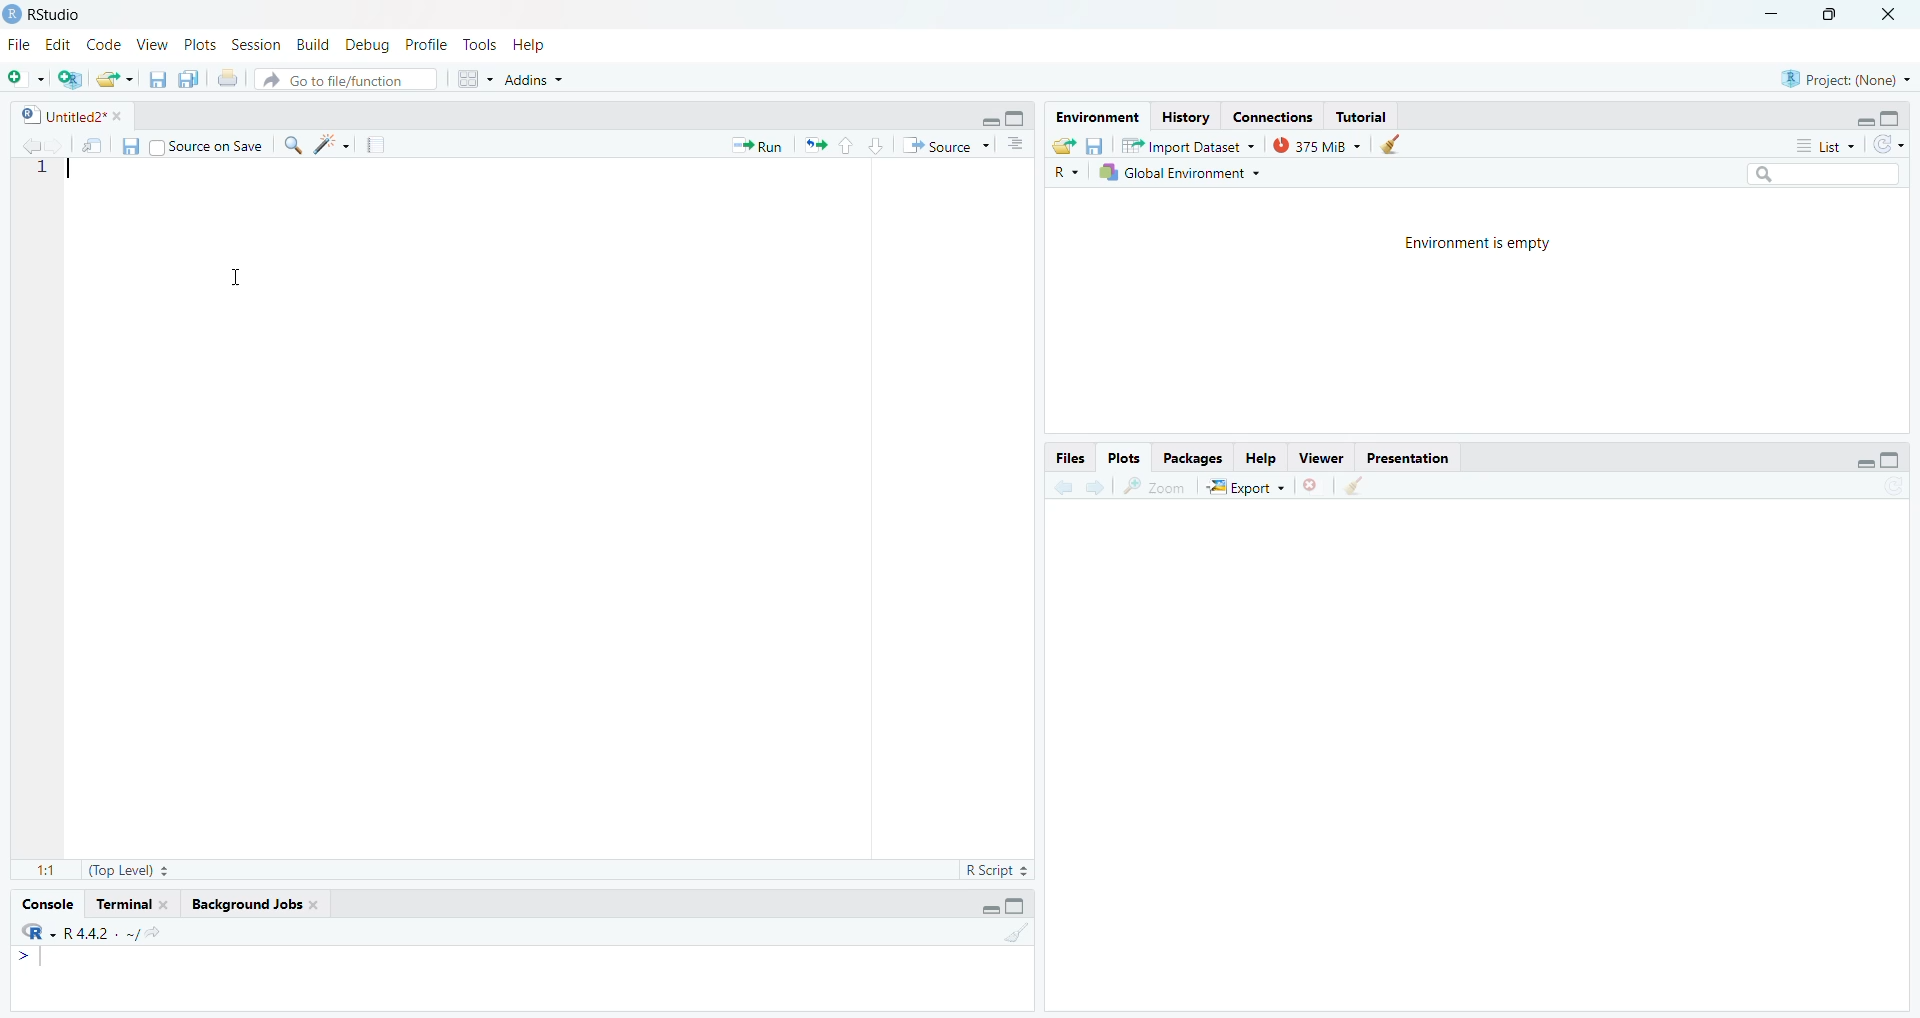  What do you see at coordinates (46, 905) in the screenshot?
I see `Console` at bounding box center [46, 905].